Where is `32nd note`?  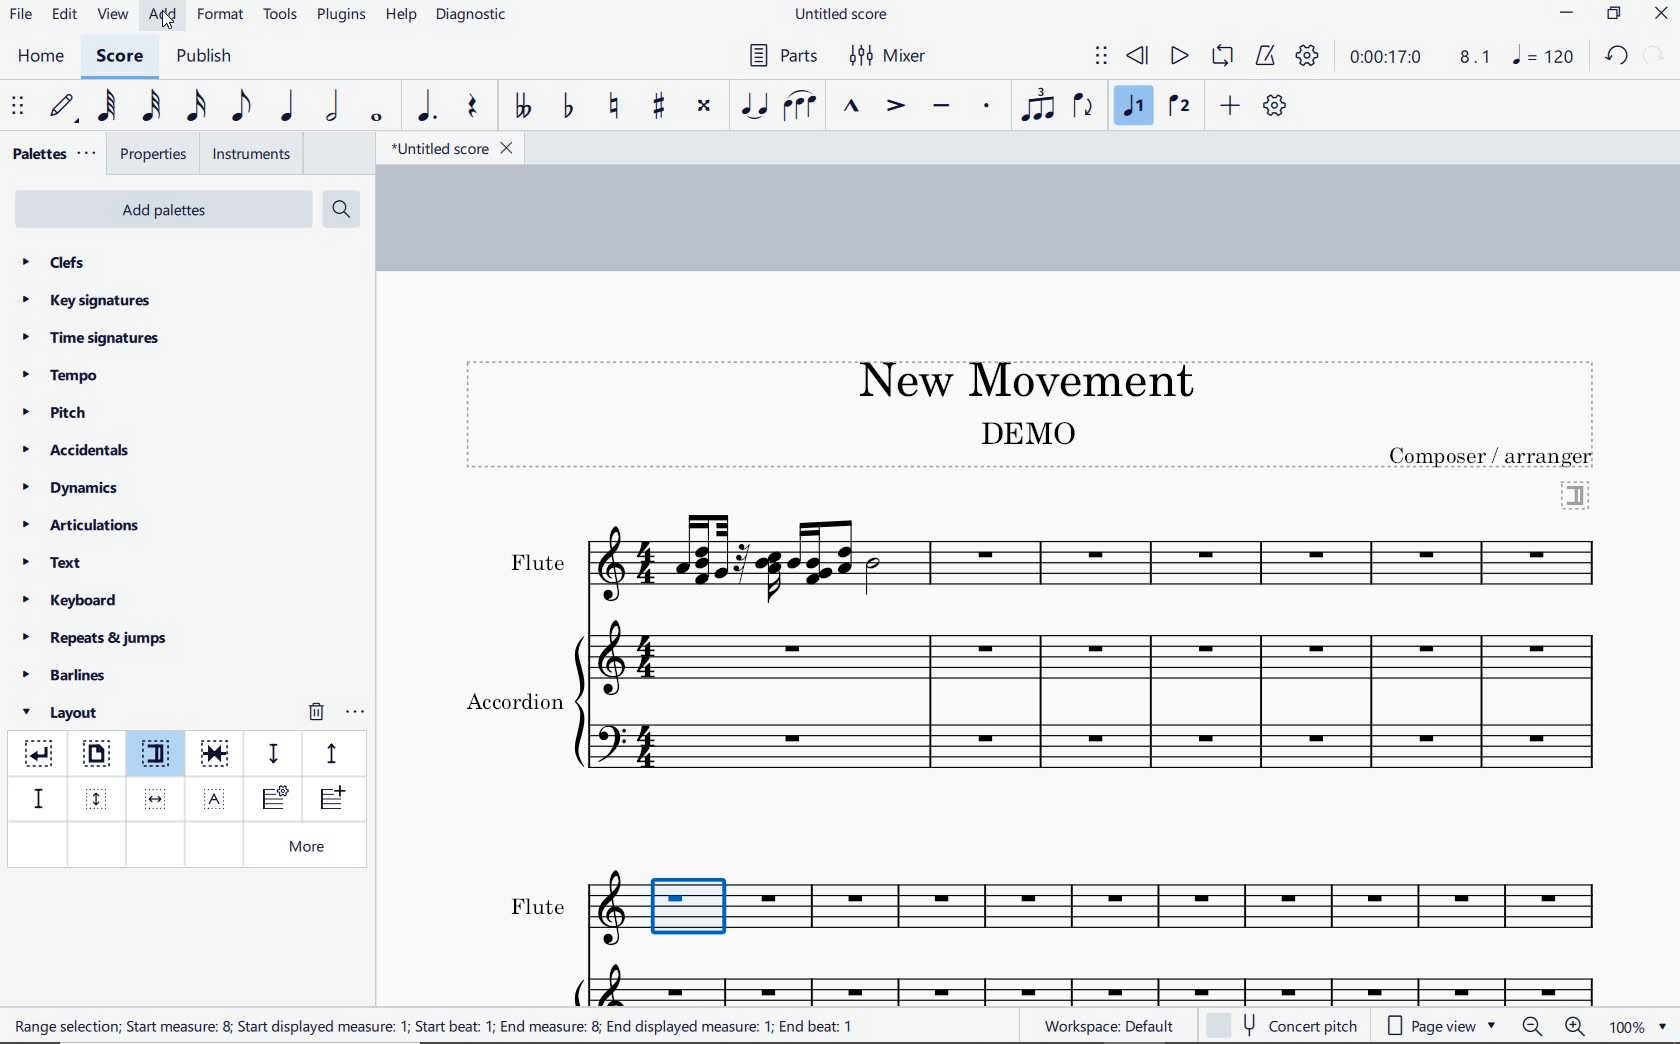
32nd note is located at coordinates (150, 107).